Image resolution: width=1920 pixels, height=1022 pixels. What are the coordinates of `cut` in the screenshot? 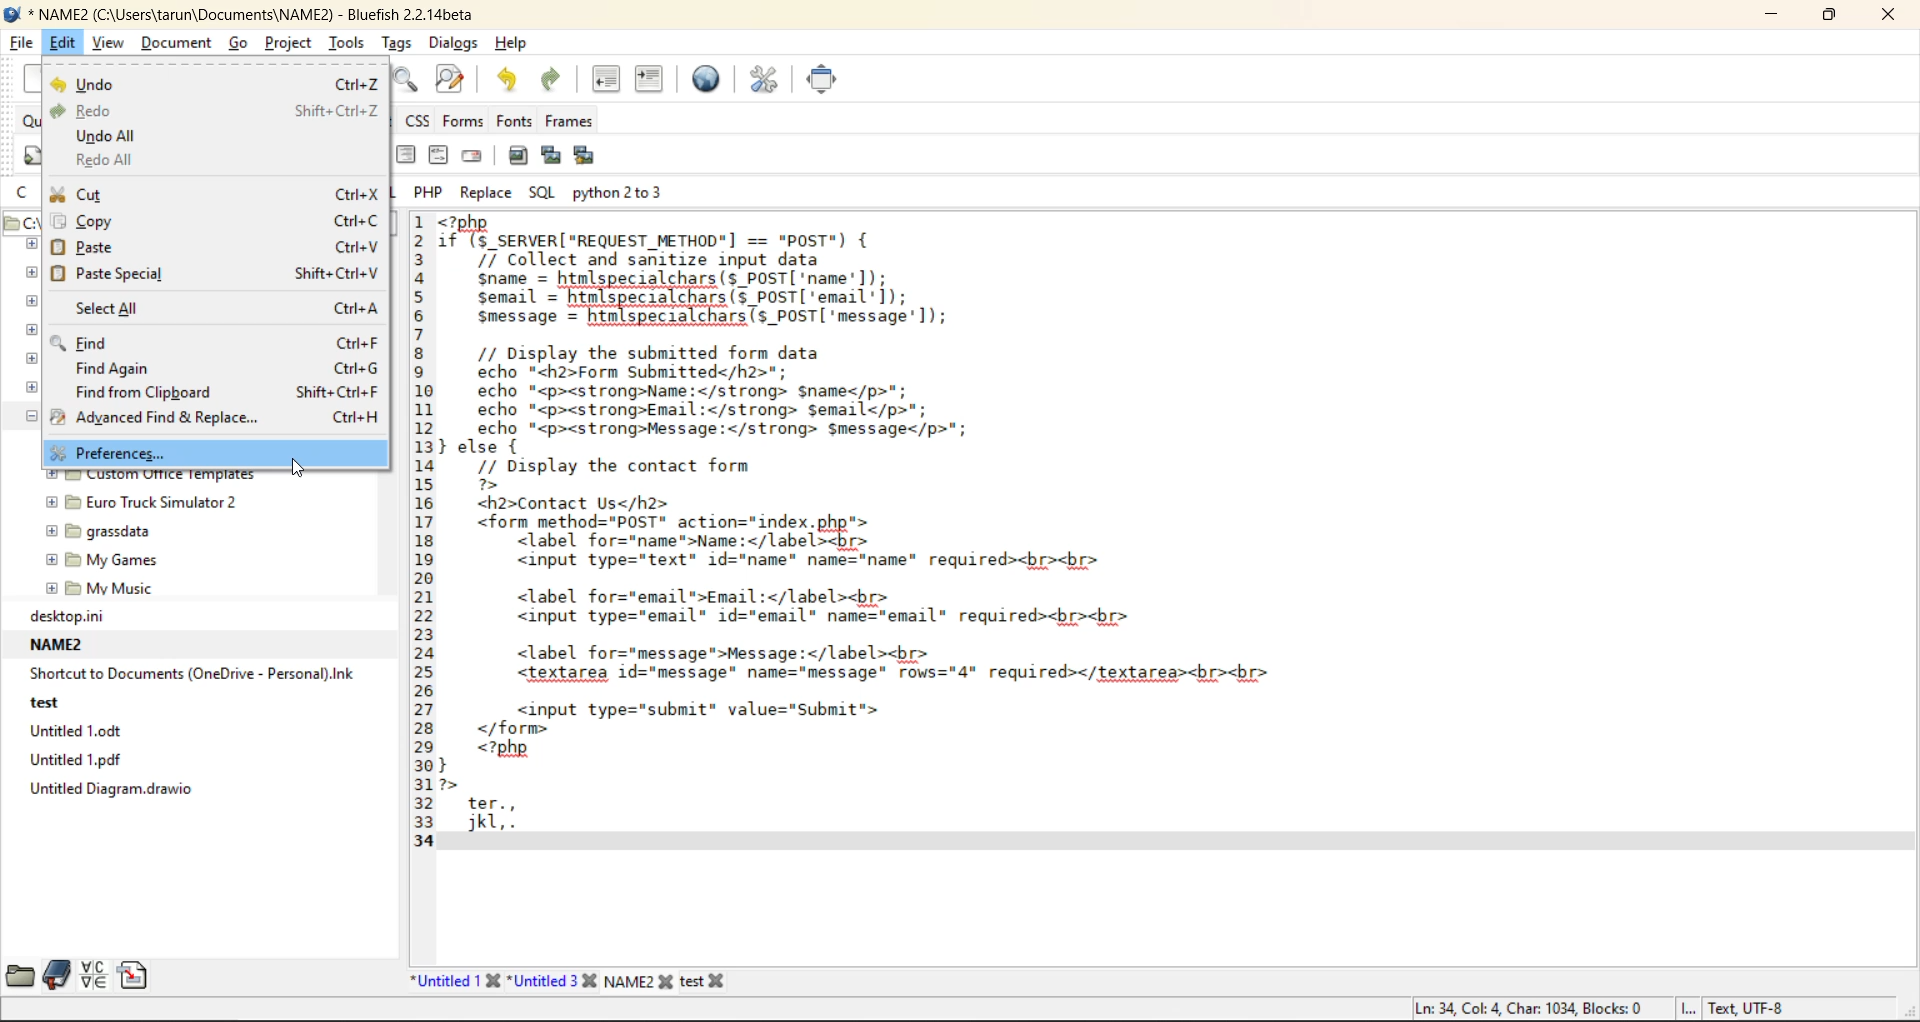 It's located at (218, 193).